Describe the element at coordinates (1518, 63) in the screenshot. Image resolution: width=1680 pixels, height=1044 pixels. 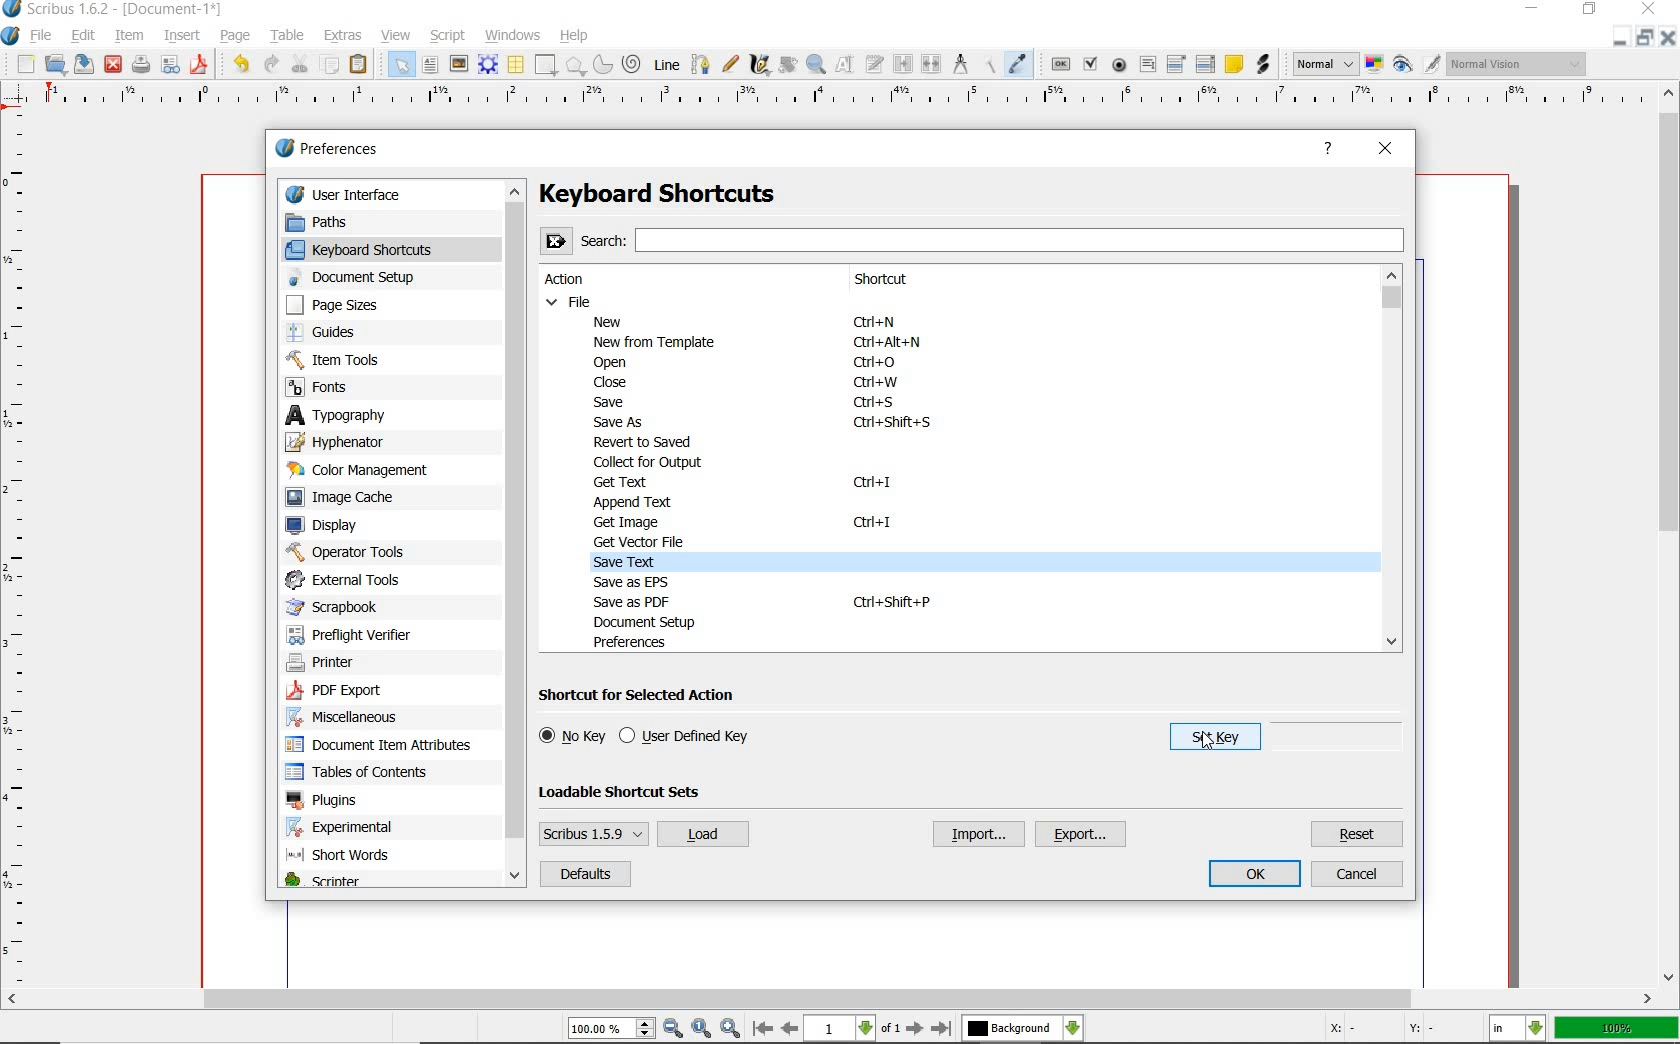
I see `visual appearance of the display` at that location.